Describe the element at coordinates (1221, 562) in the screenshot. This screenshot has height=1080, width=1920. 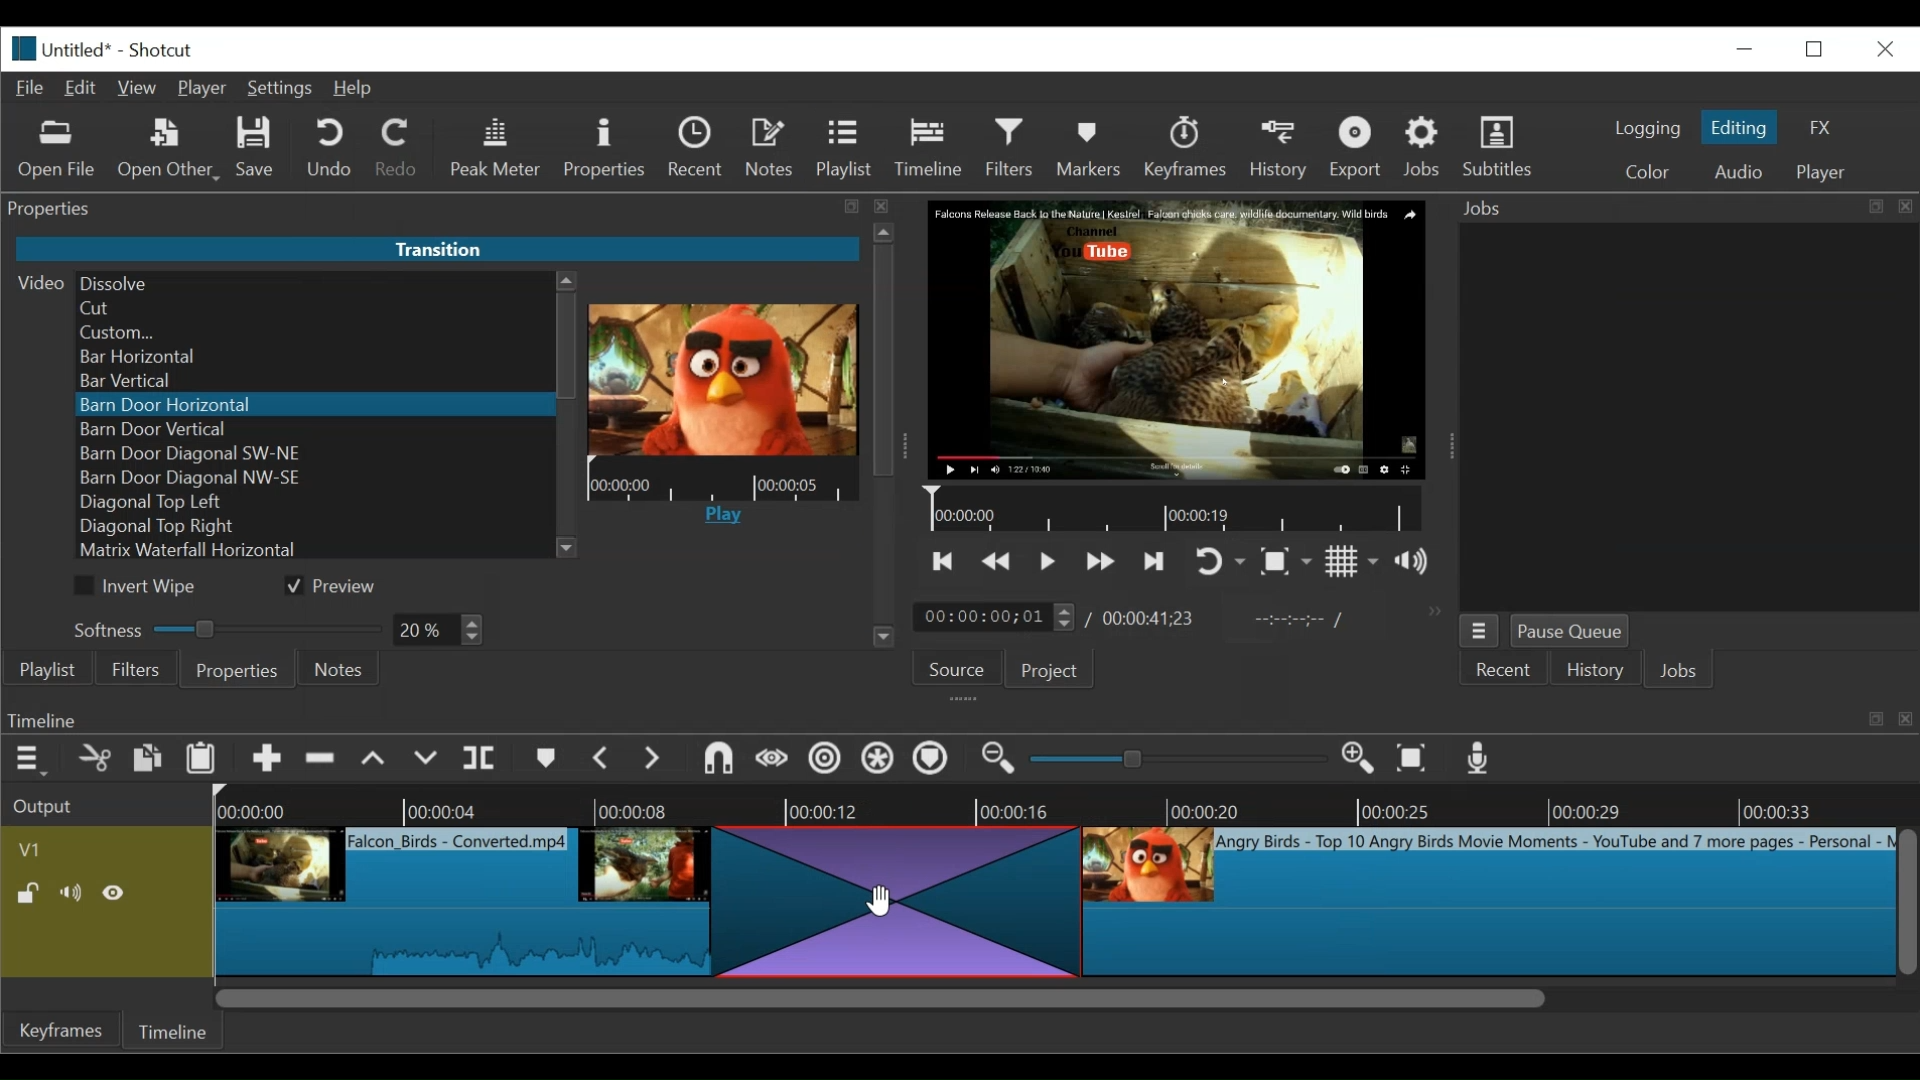
I see `Toggle player looping` at that location.